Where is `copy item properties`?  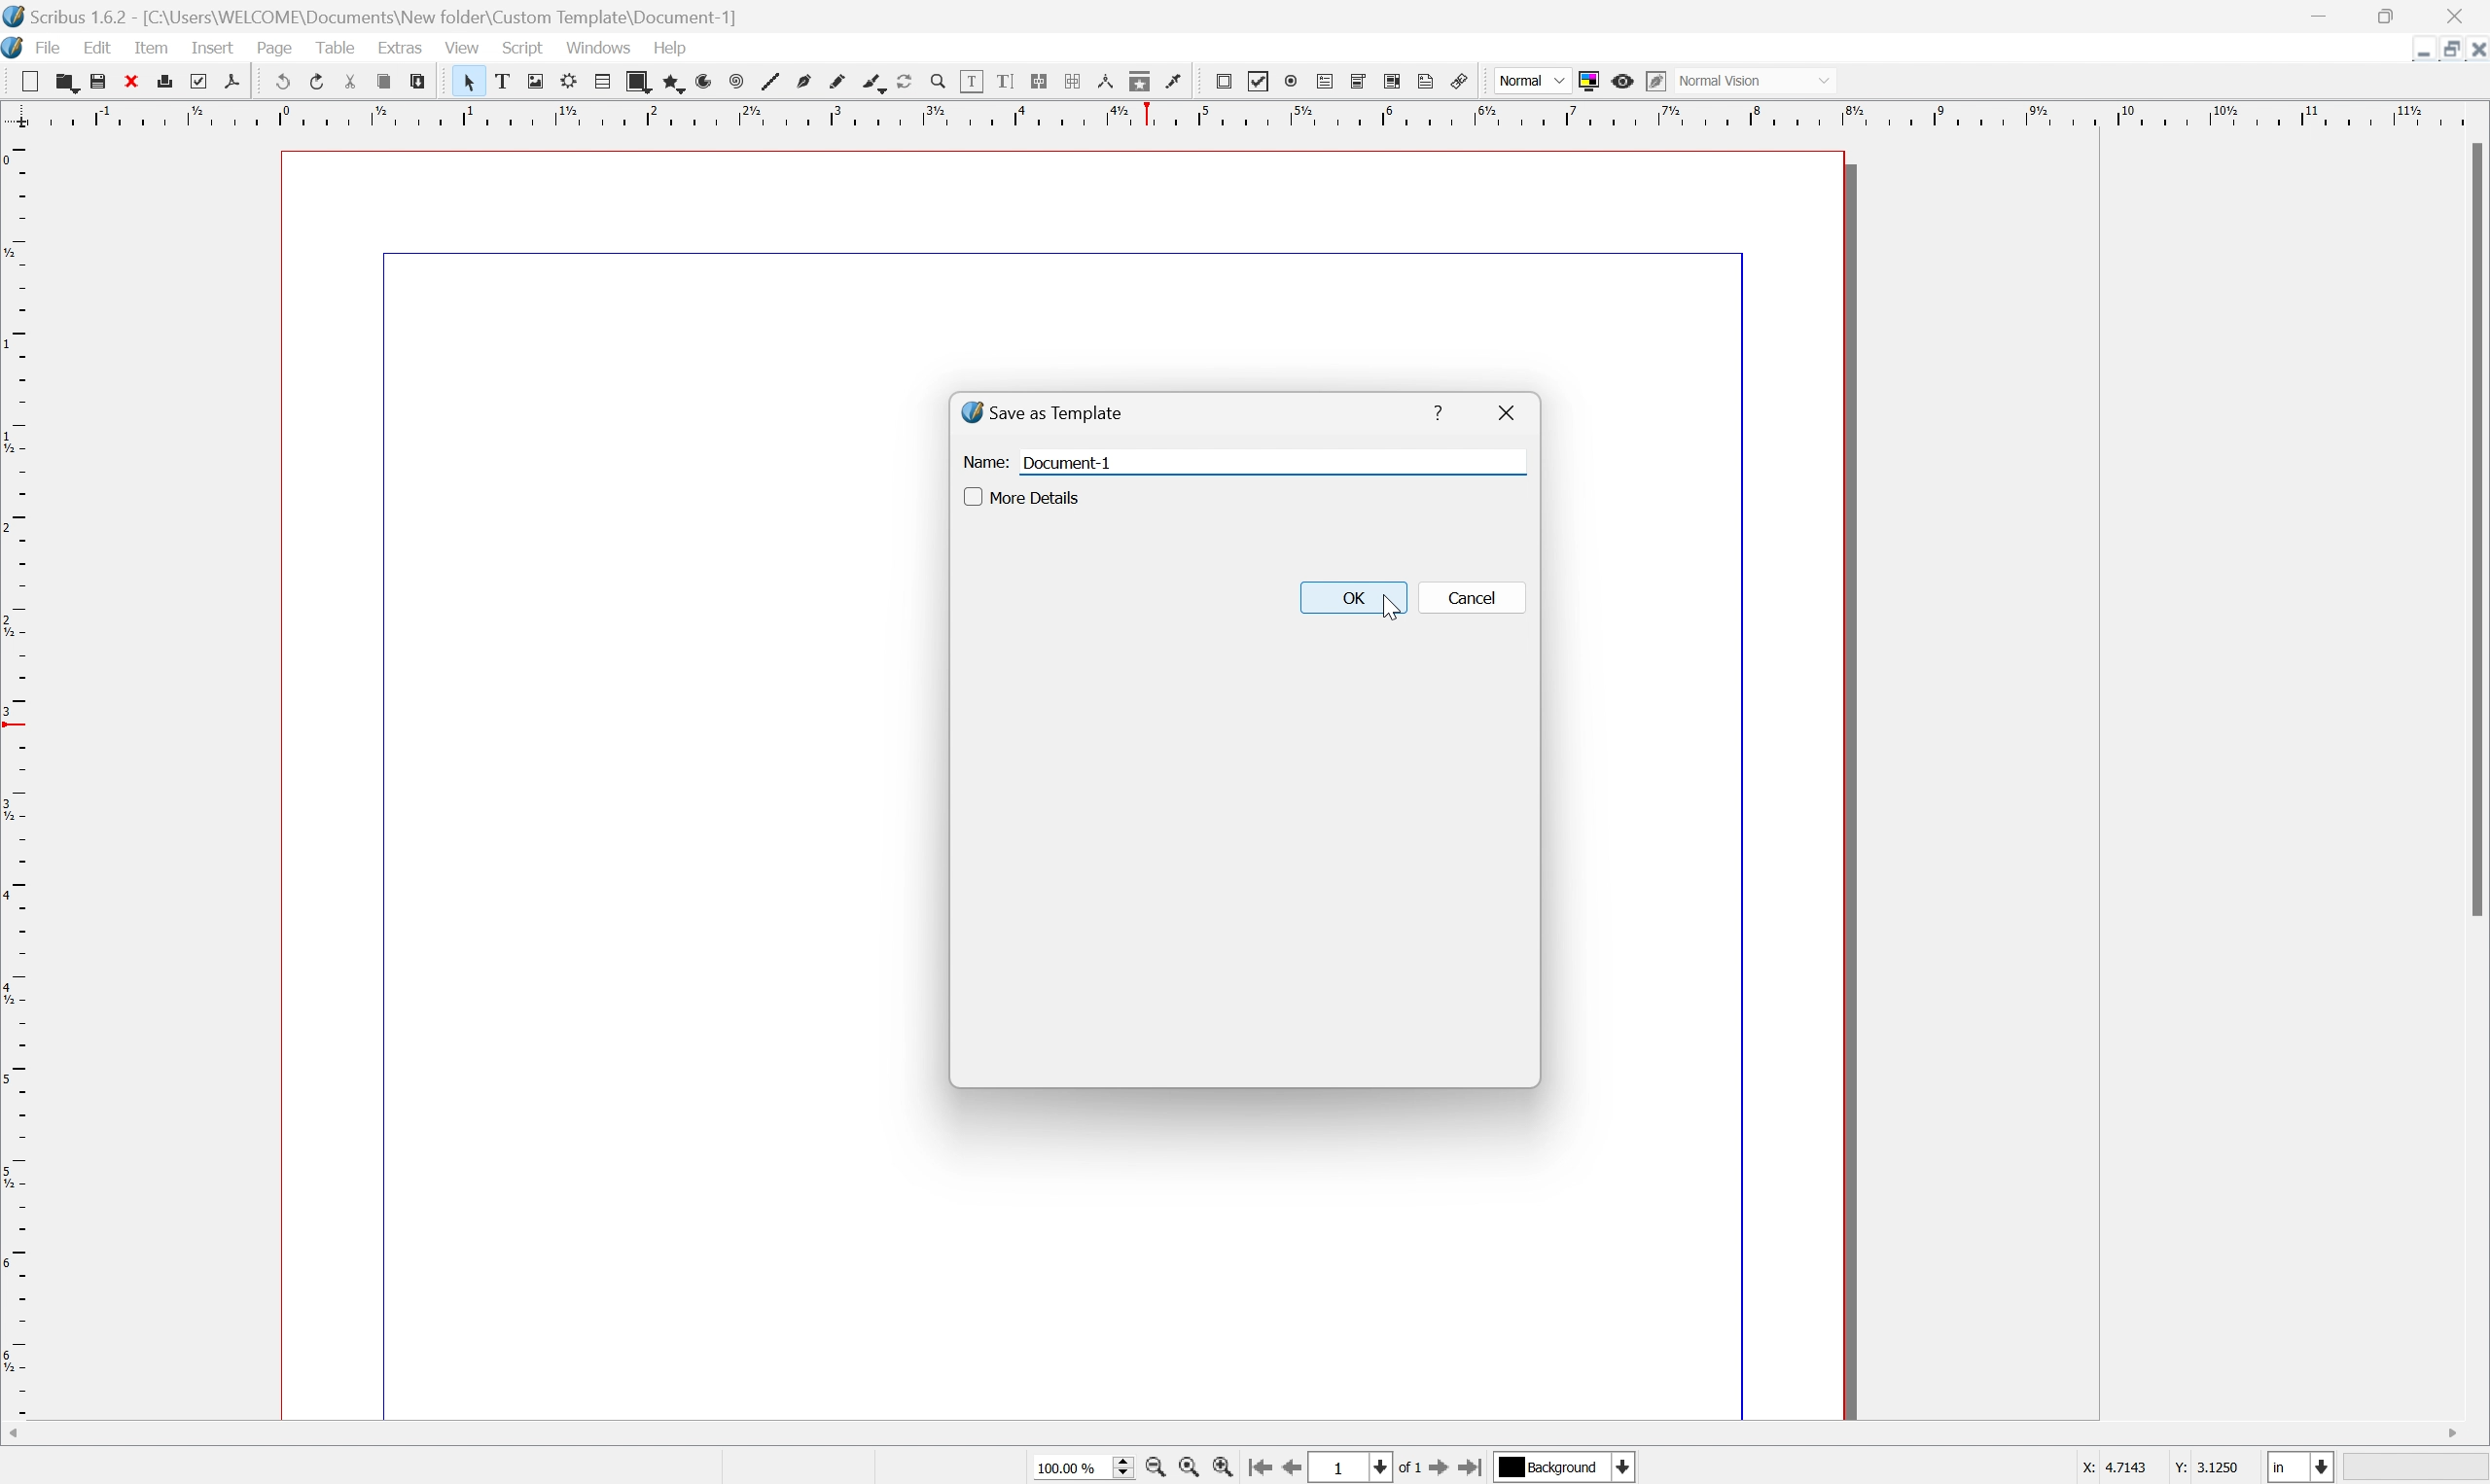 copy item properties is located at coordinates (1140, 81).